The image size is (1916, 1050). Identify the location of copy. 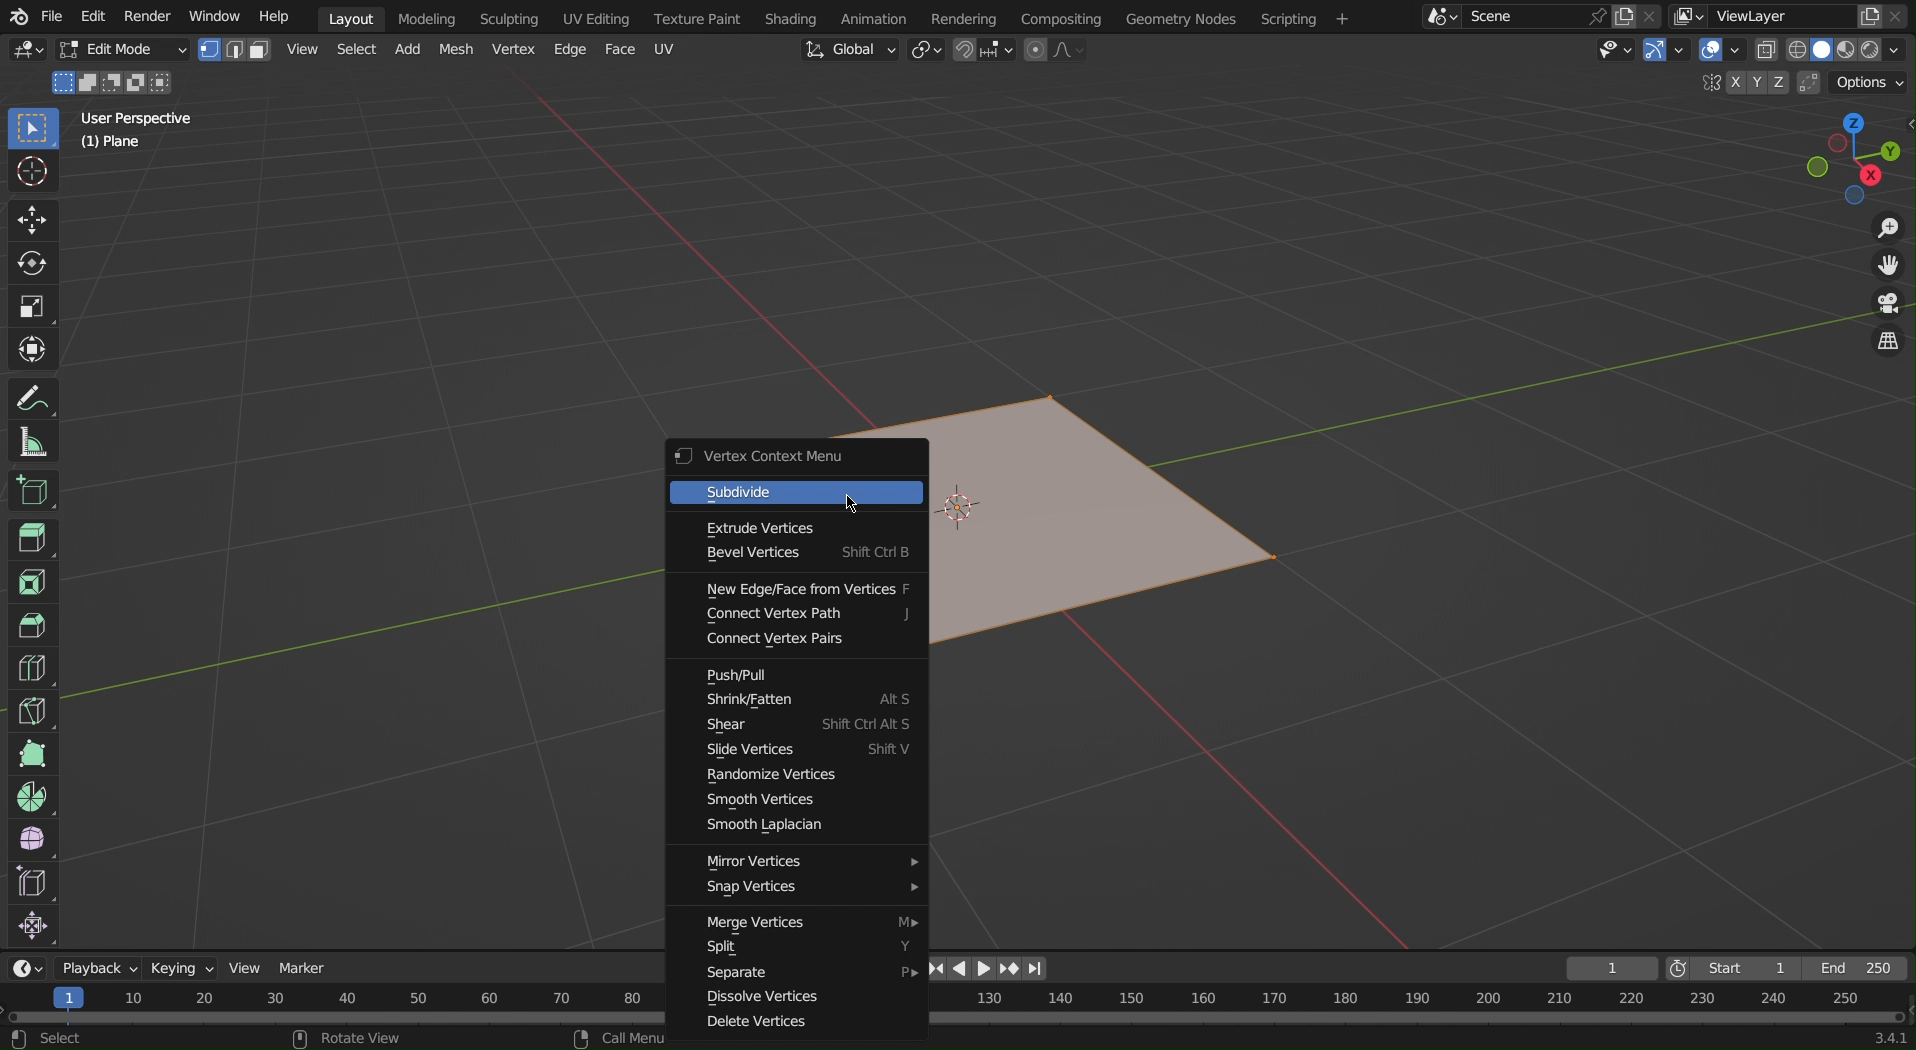
(1871, 18).